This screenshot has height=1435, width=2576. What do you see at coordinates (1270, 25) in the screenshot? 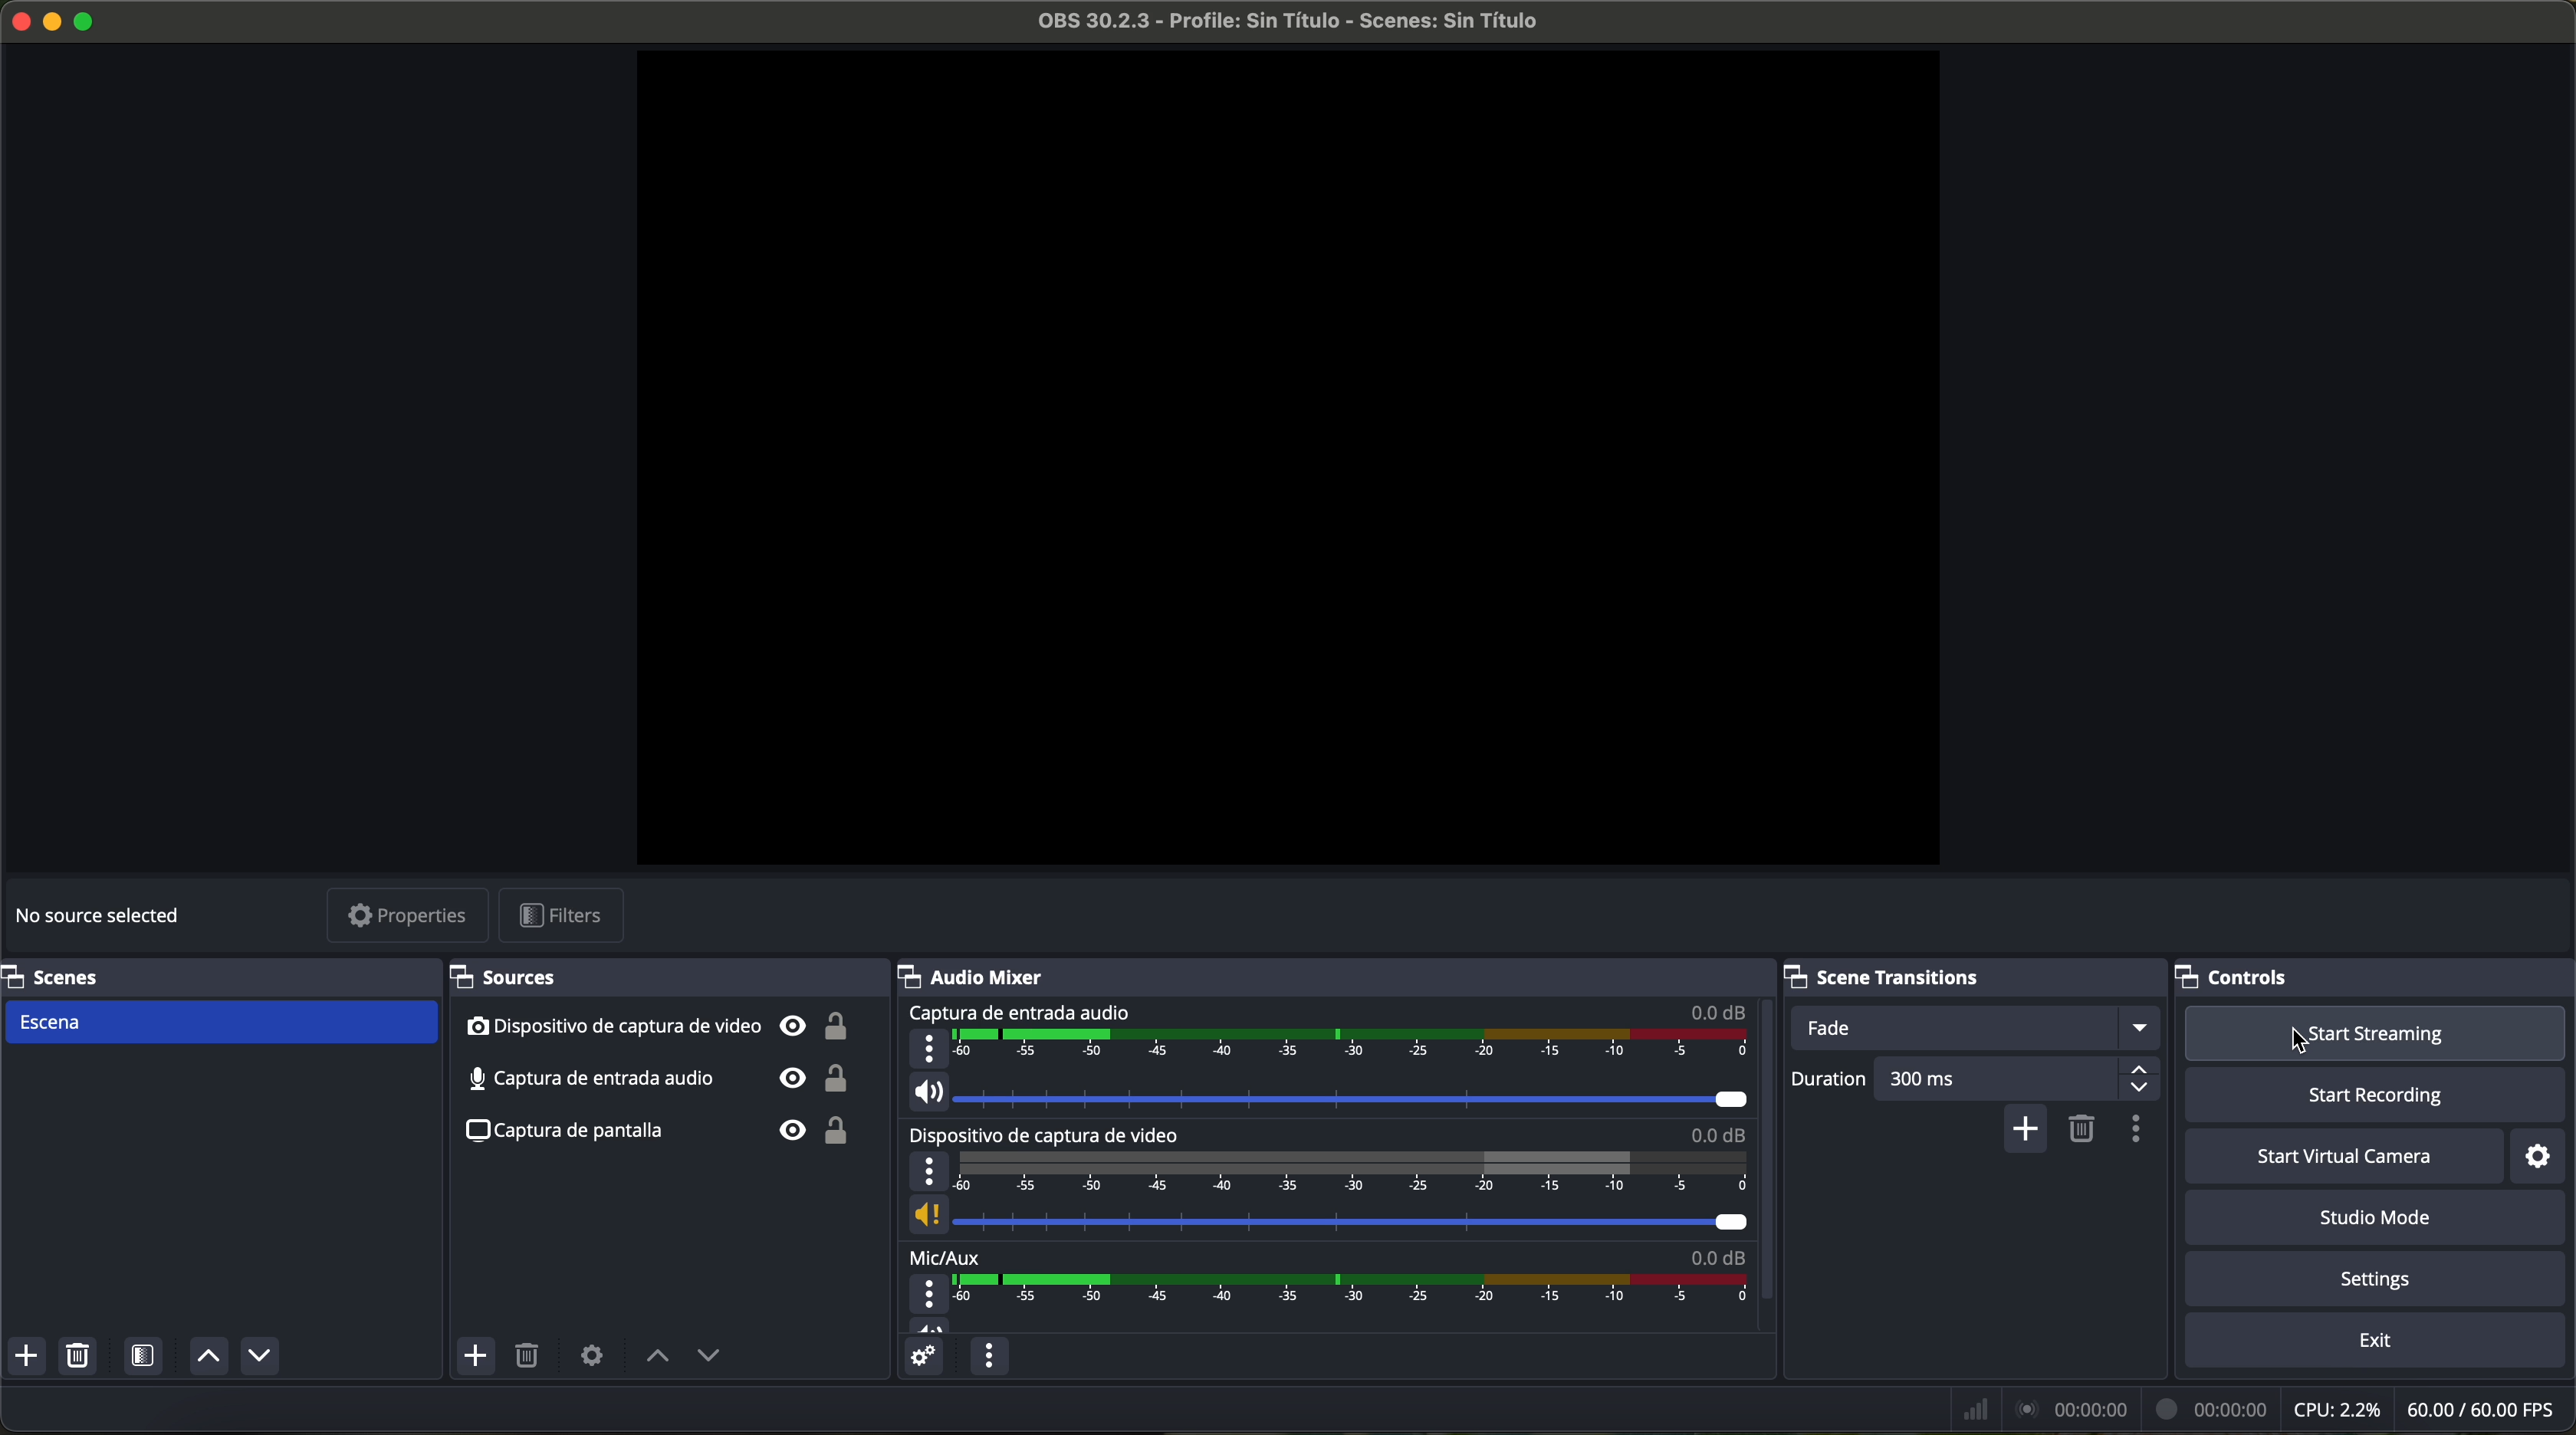
I see `file name` at bounding box center [1270, 25].